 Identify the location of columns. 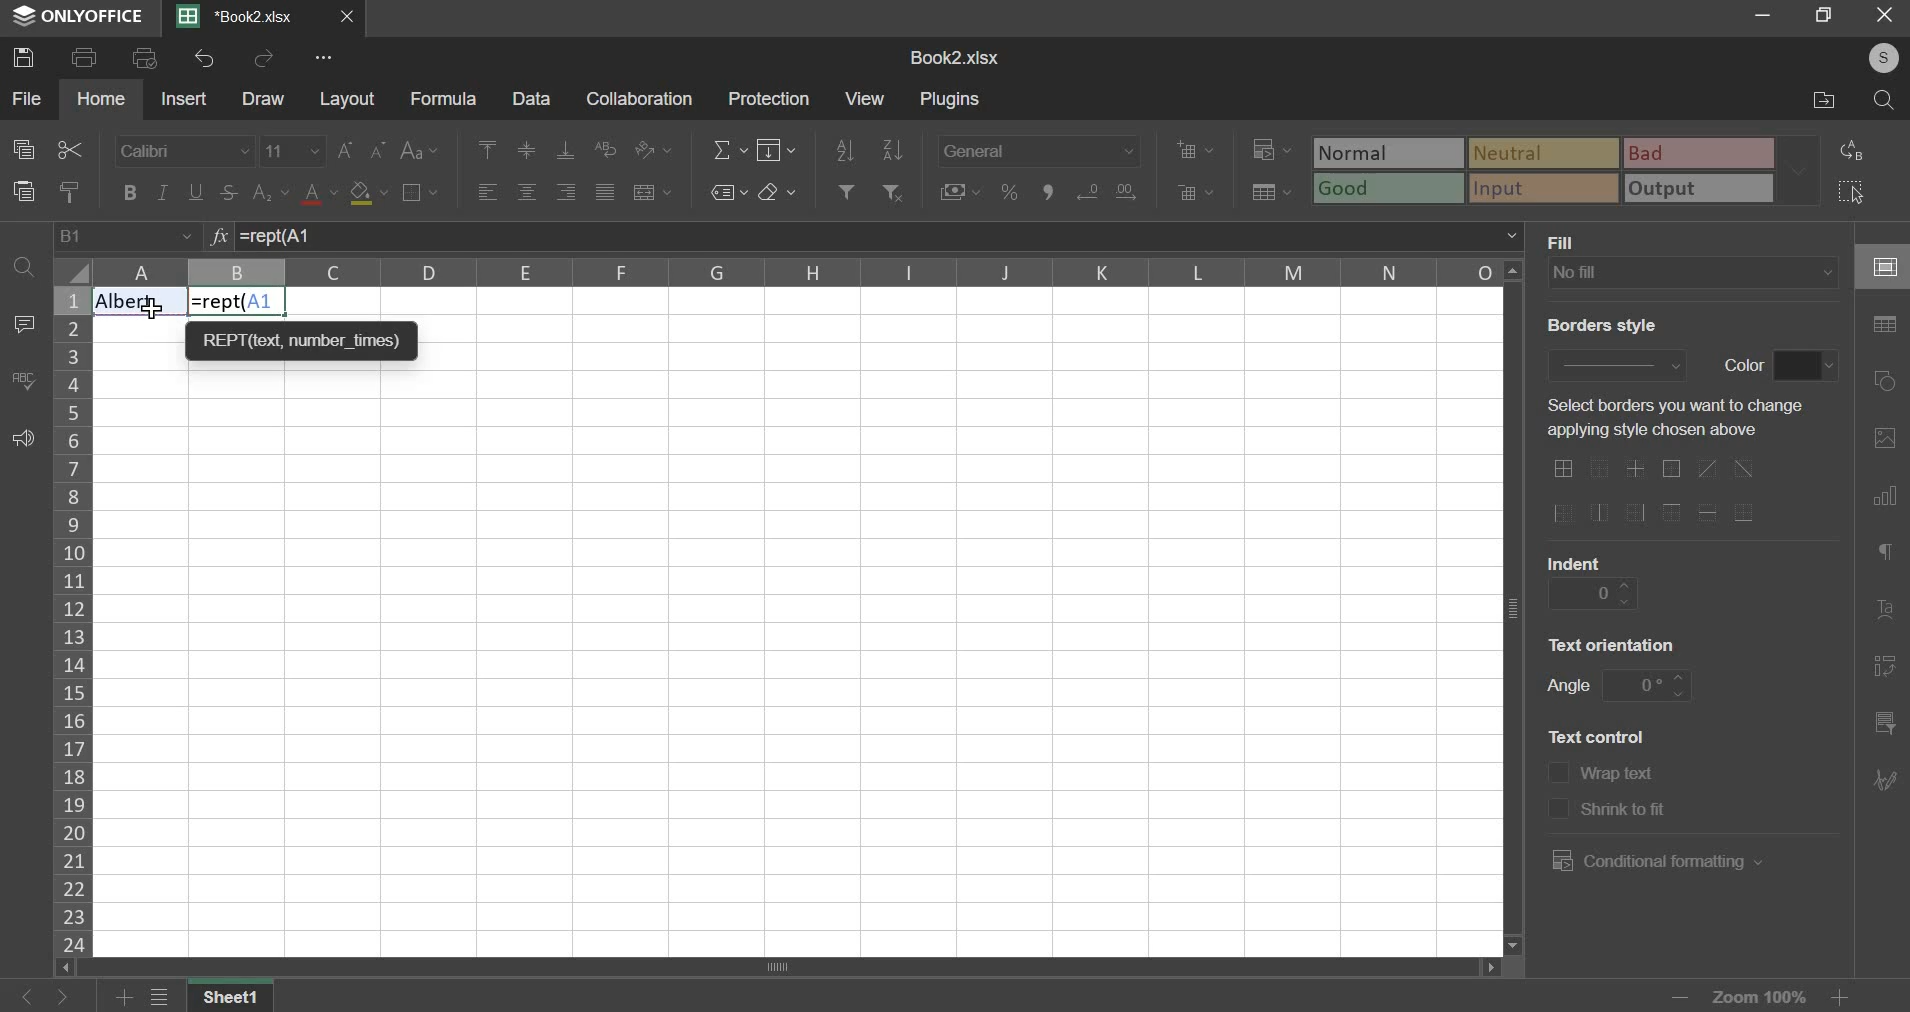
(796, 272).